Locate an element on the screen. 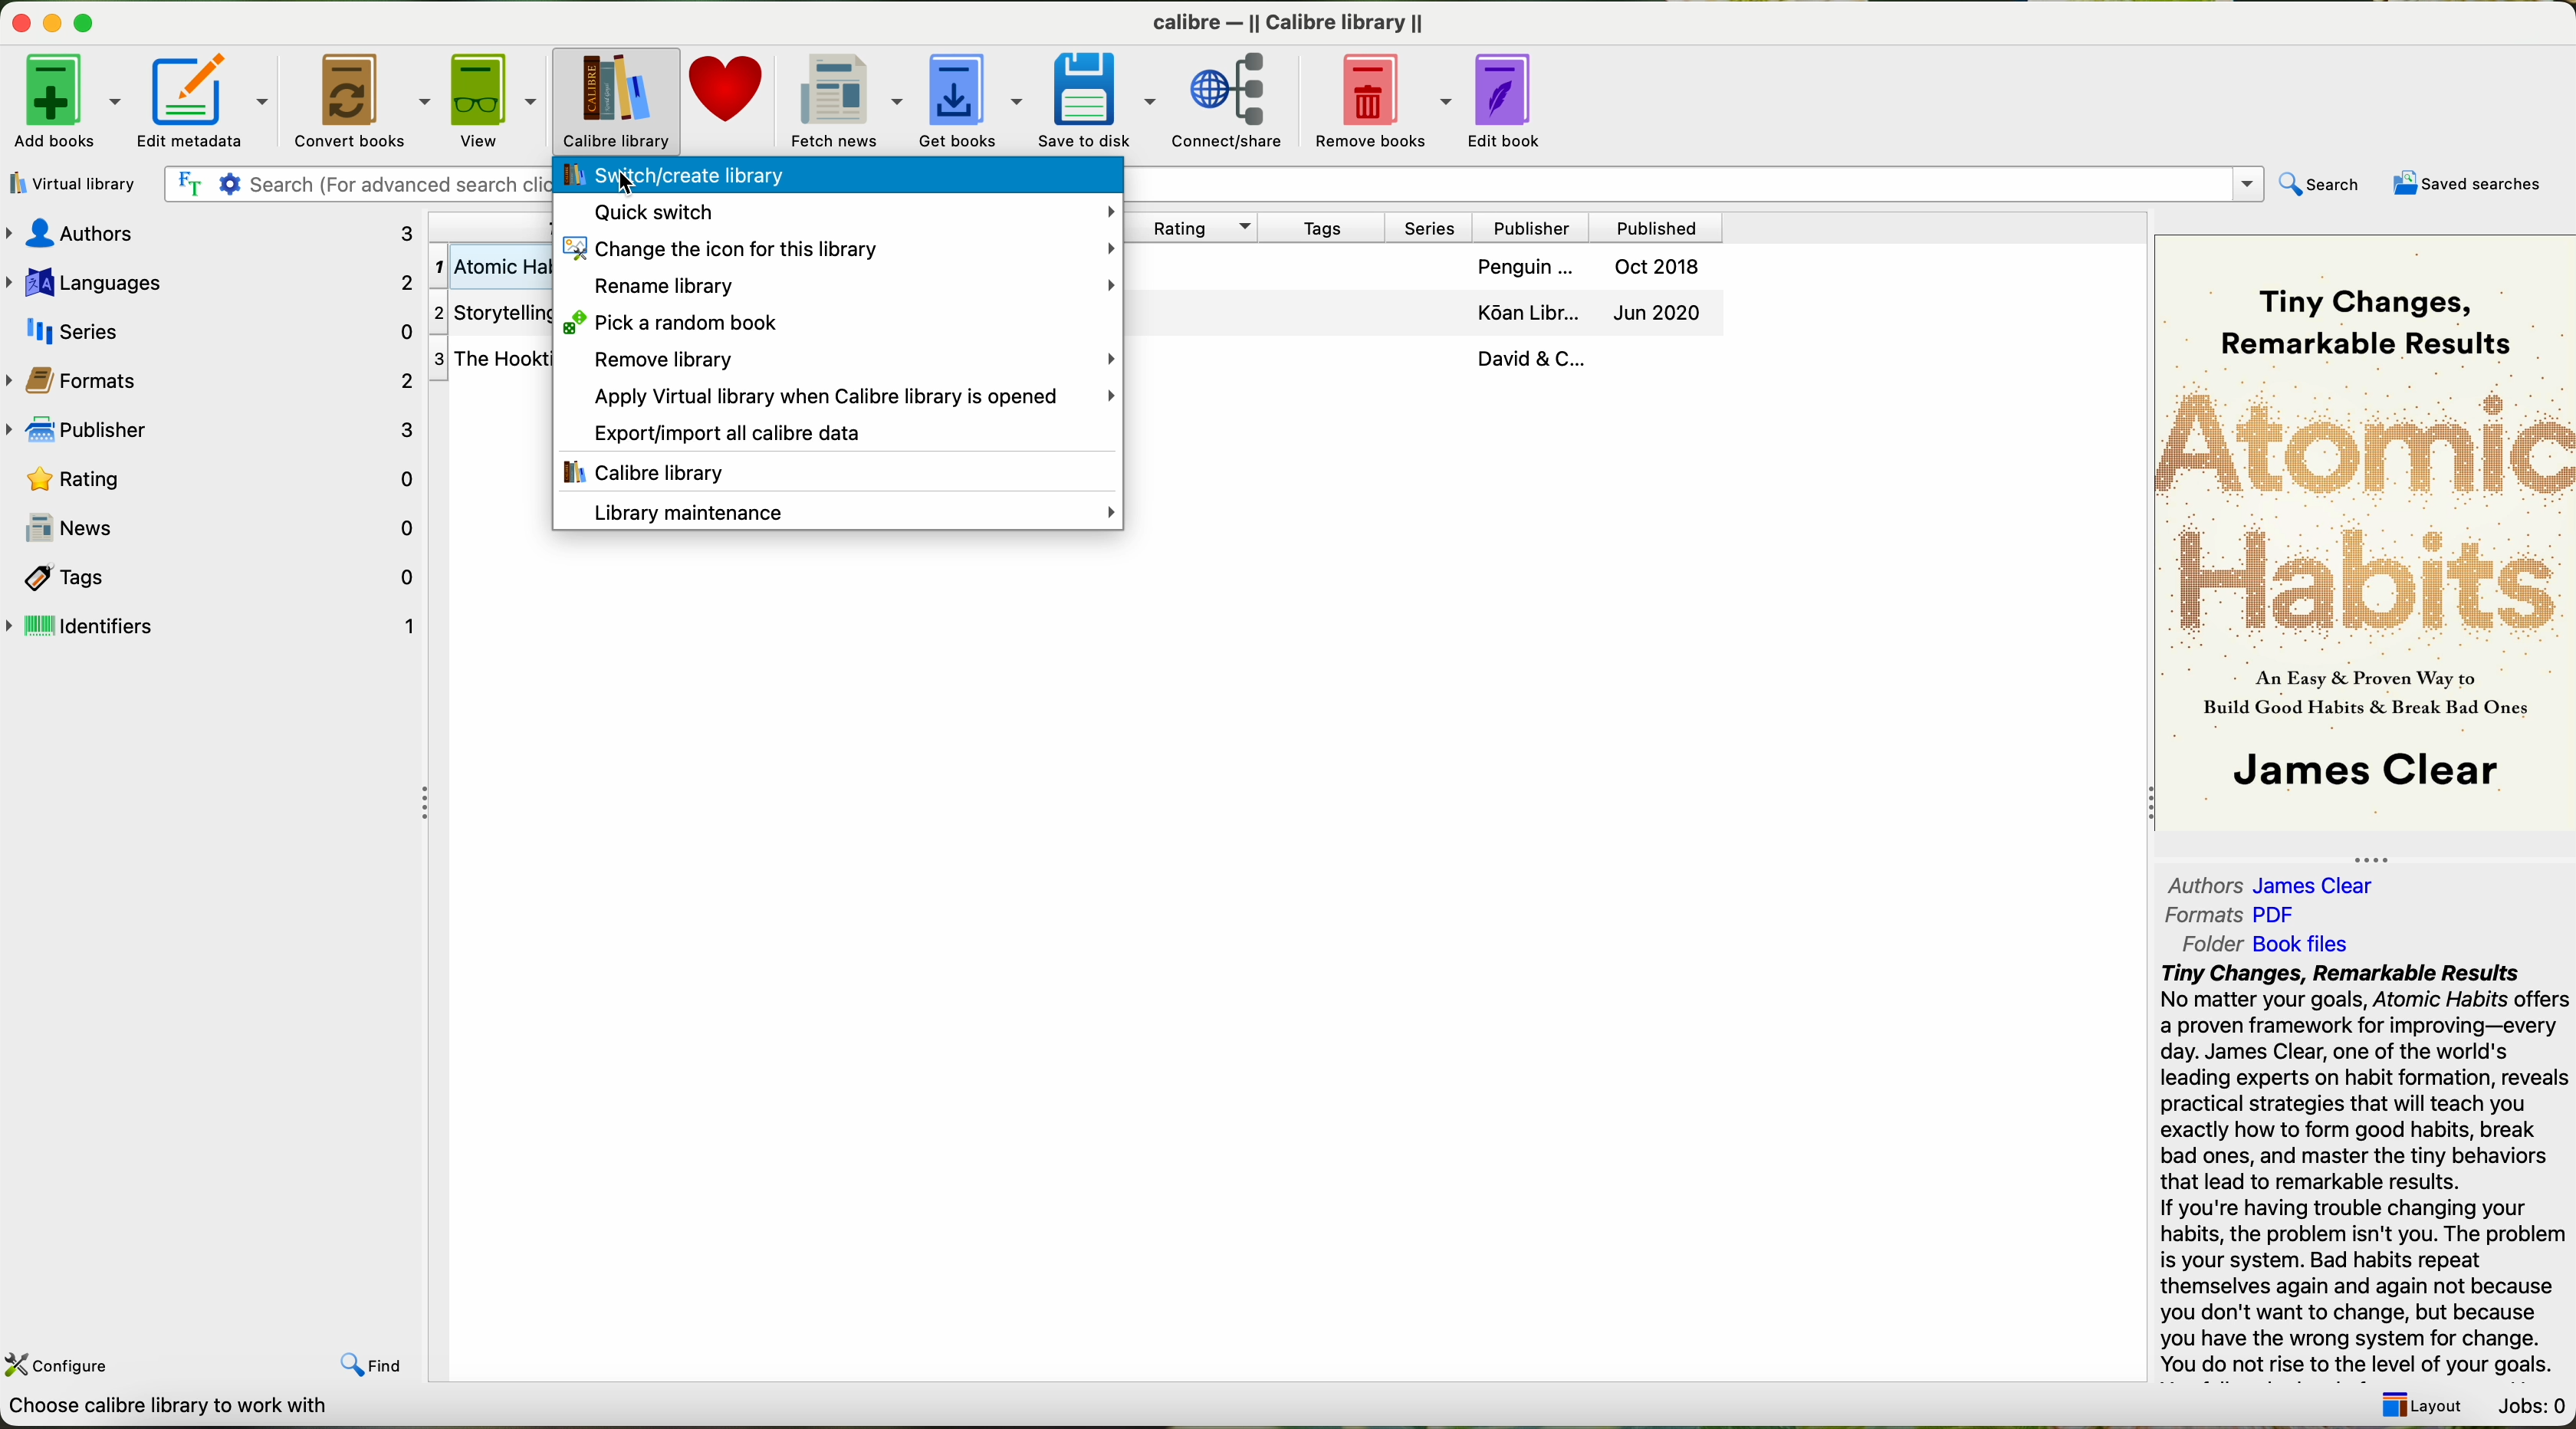  virtual library is located at coordinates (68, 183).